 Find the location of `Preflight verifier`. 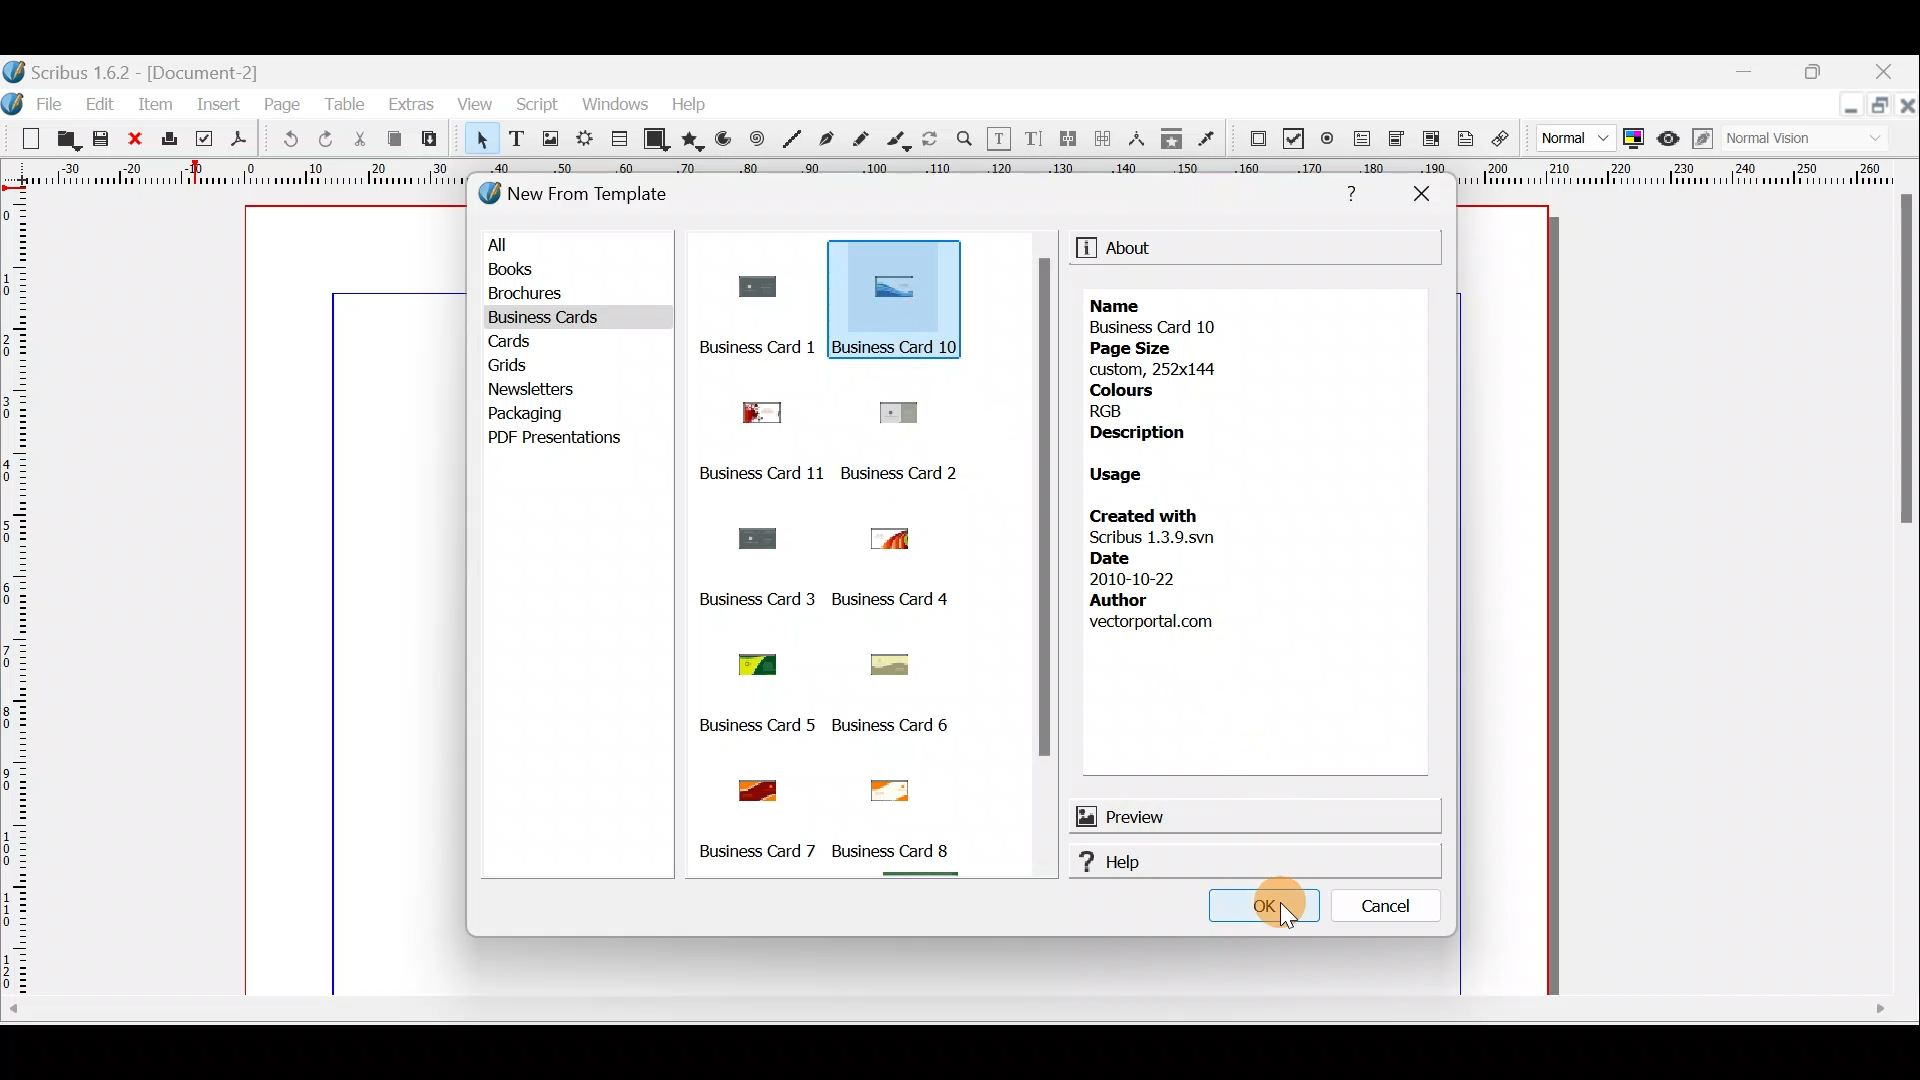

Preflight verifier is located at coordinates (200, 138).